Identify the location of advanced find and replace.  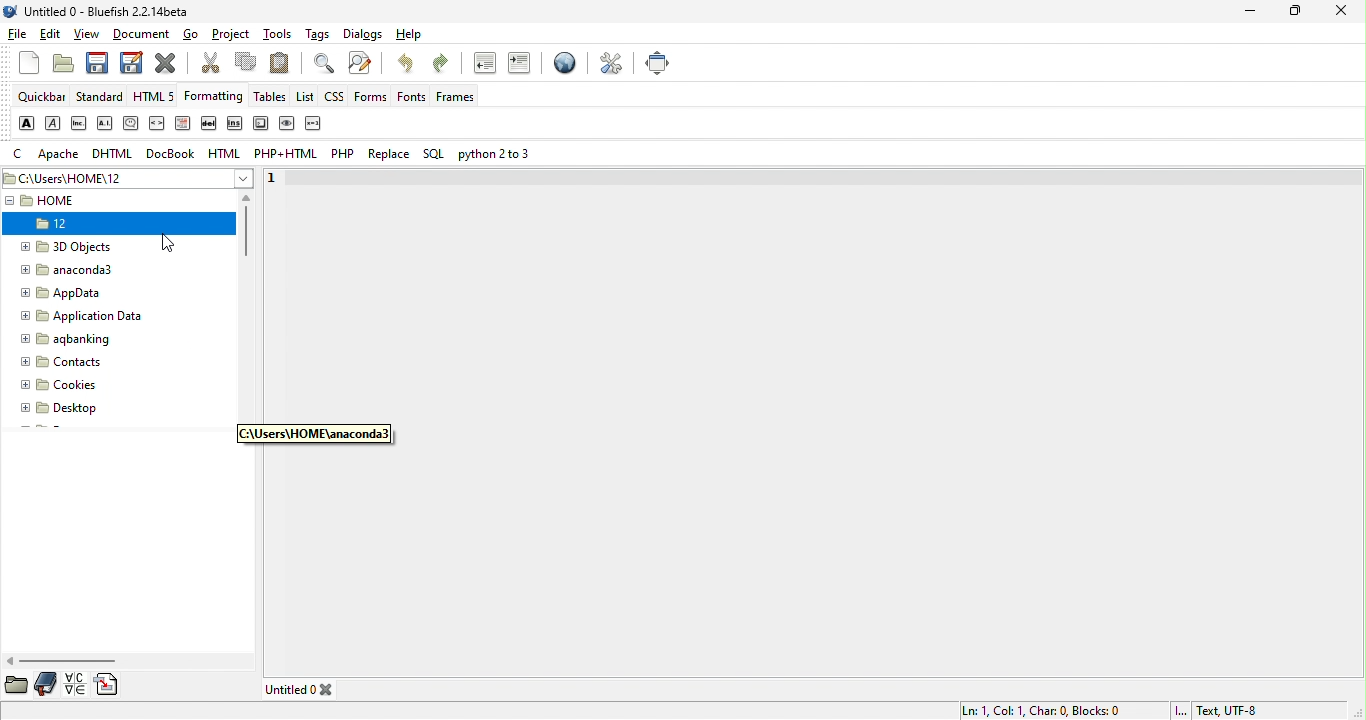
(363, 64).